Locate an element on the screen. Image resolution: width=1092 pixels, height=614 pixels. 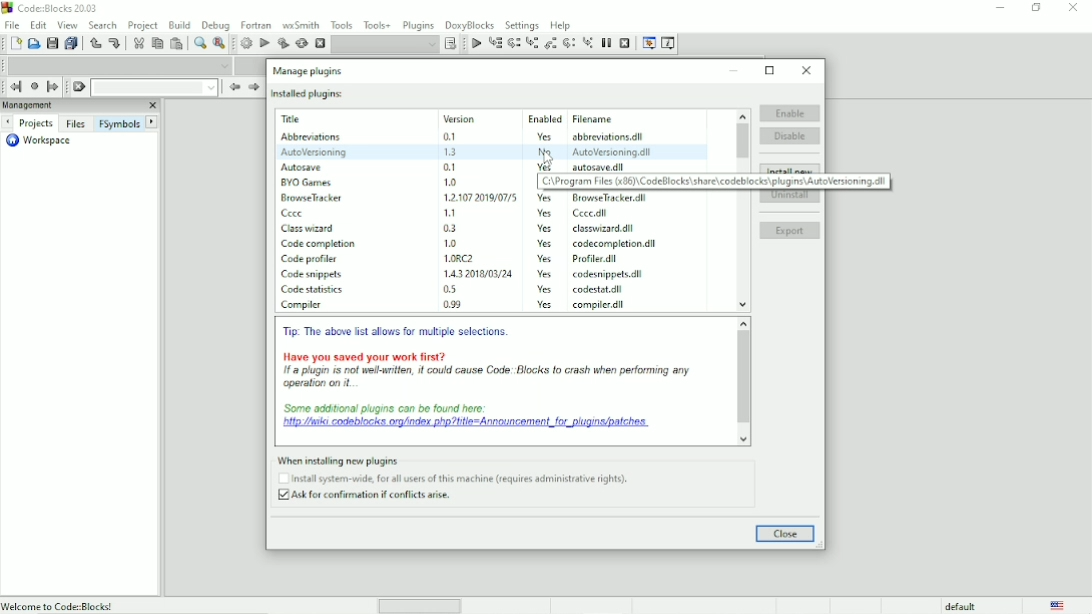
version  is located at coordinates (454, 289).